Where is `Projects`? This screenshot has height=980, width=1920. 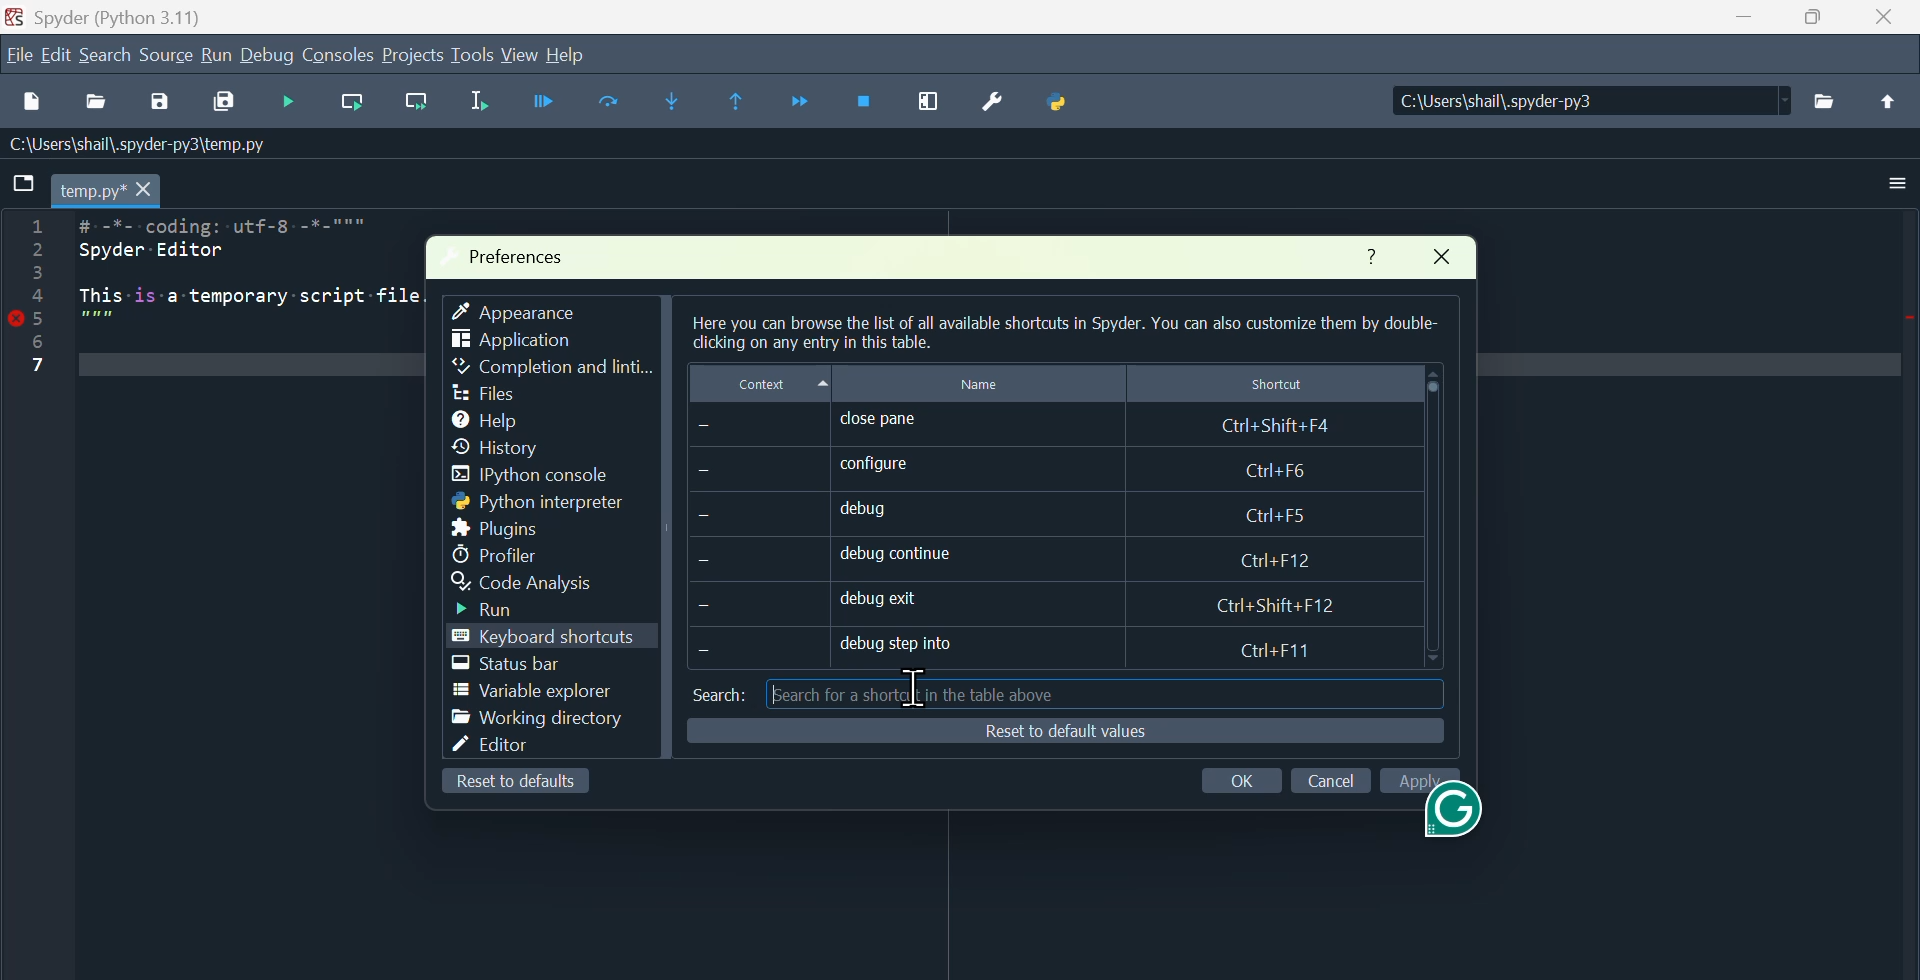 Projects is located at coordinates (414, 56).